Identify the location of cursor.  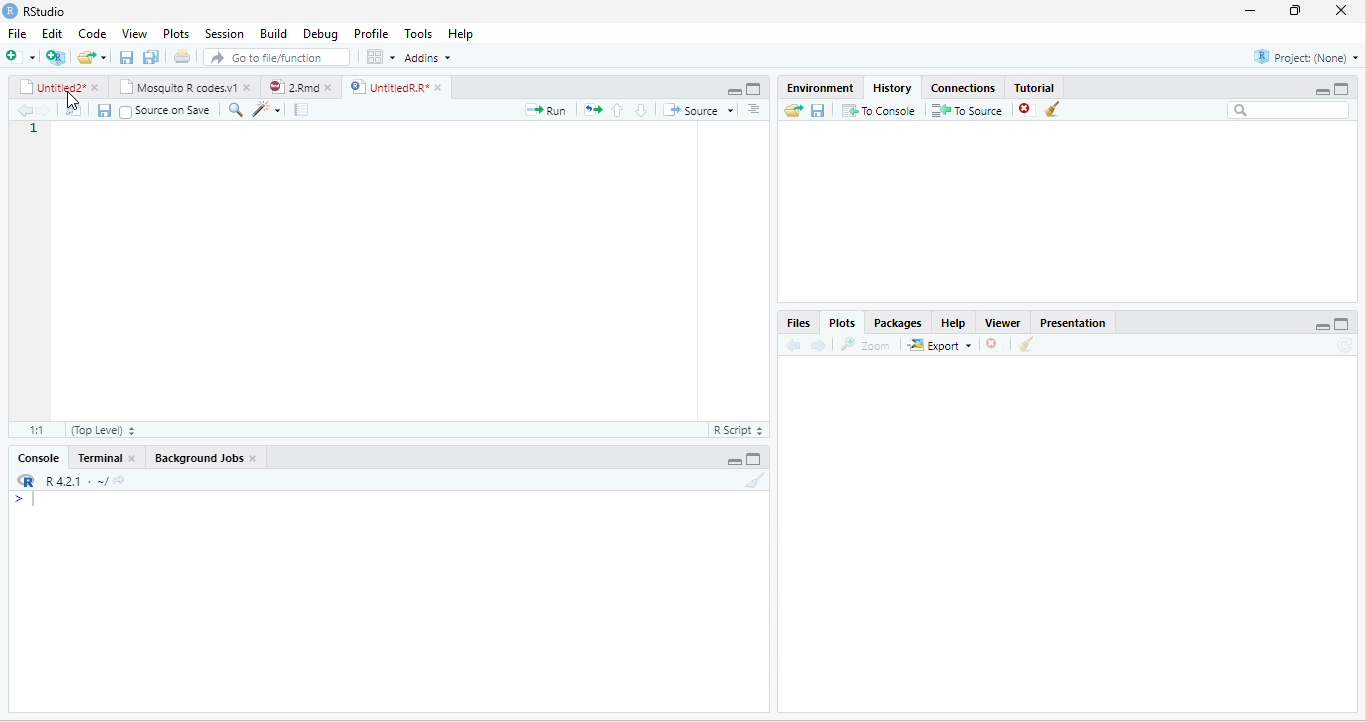
(78, 98).